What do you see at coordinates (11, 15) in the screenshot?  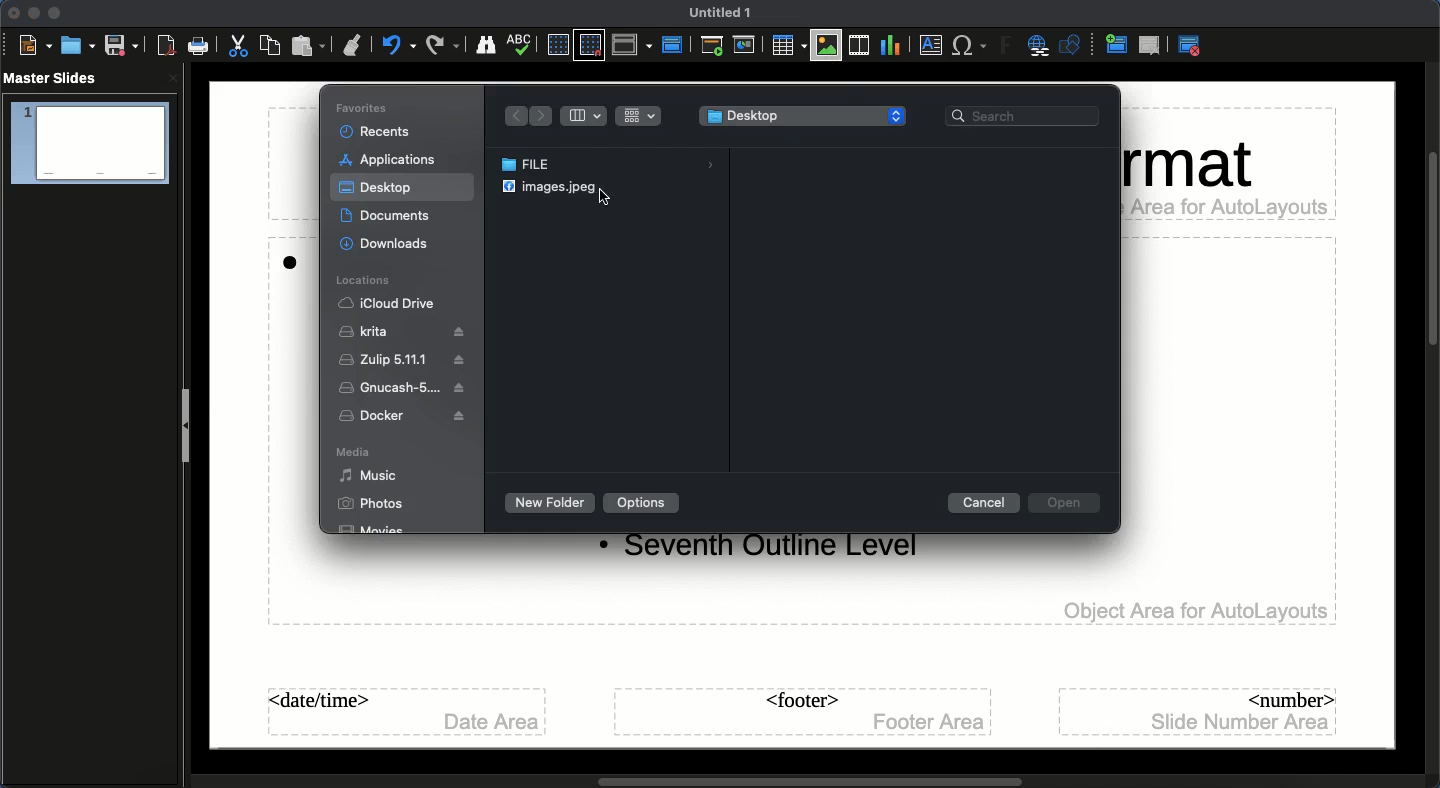 I see `Close` at bounding box center [11, 15].